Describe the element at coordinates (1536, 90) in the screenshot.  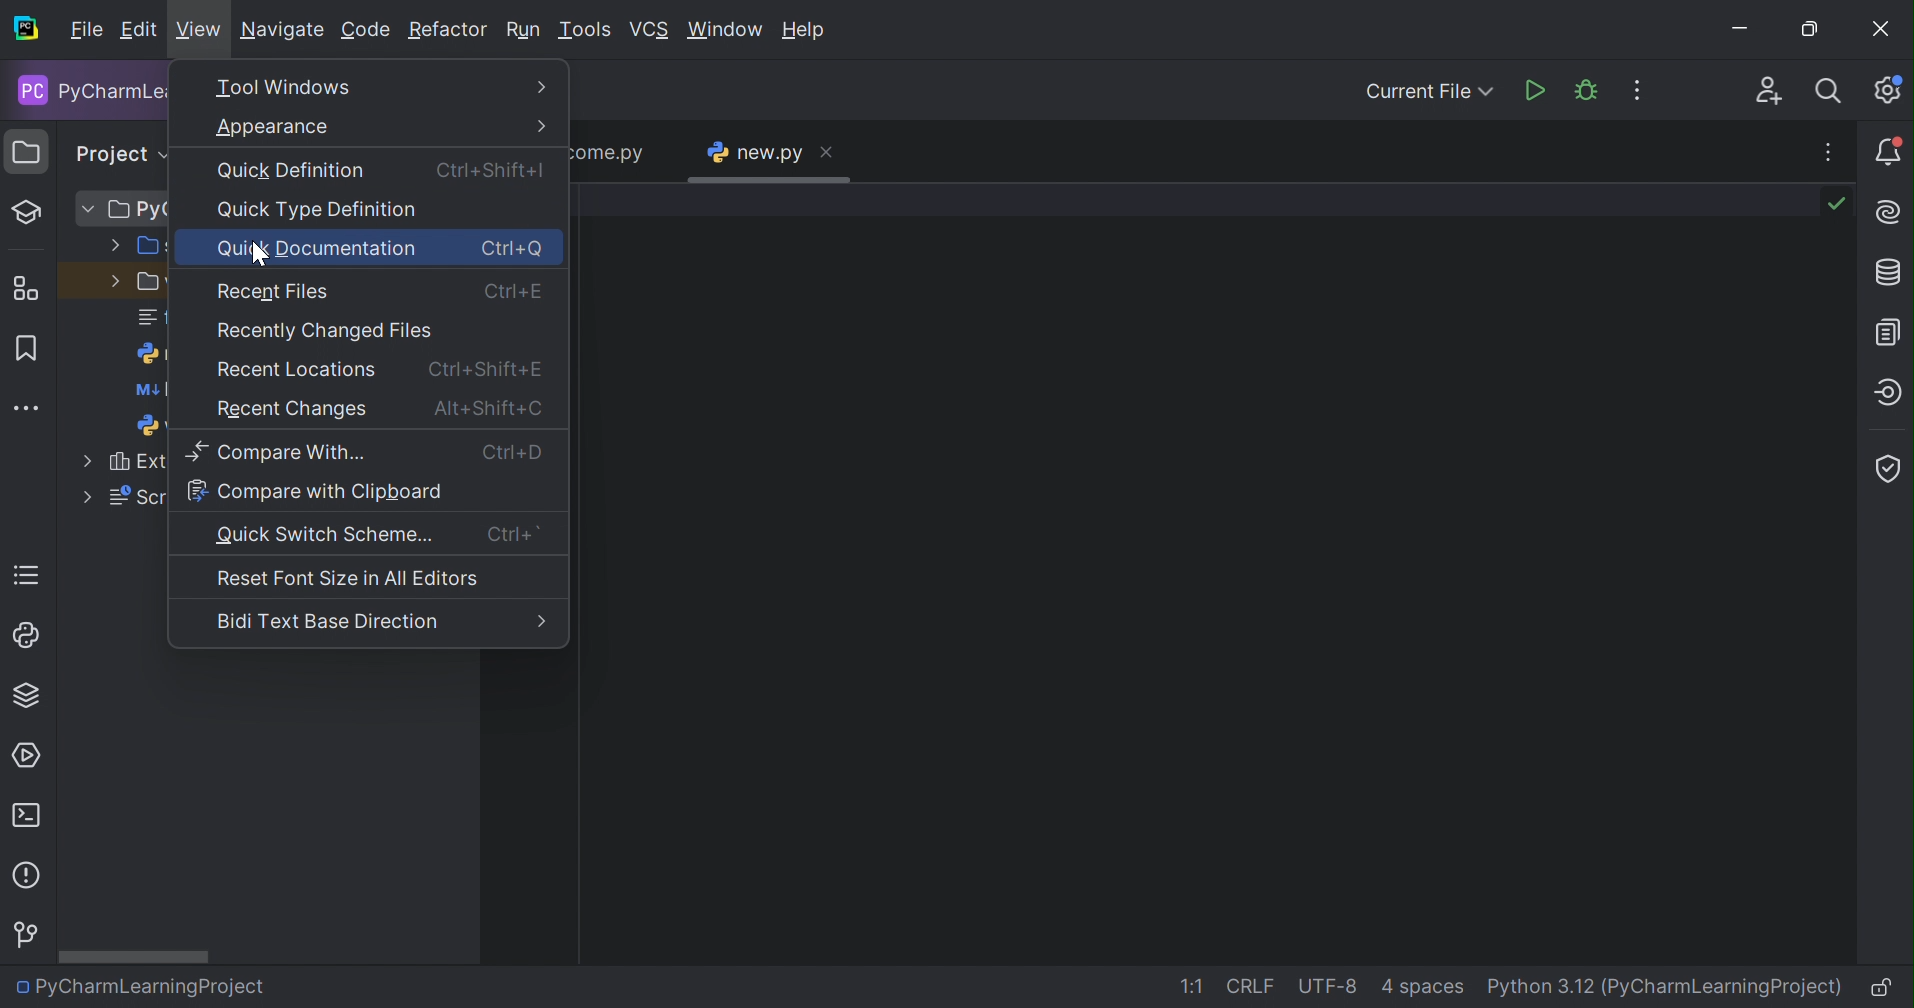
I see `Run 'new.py''` at that location.